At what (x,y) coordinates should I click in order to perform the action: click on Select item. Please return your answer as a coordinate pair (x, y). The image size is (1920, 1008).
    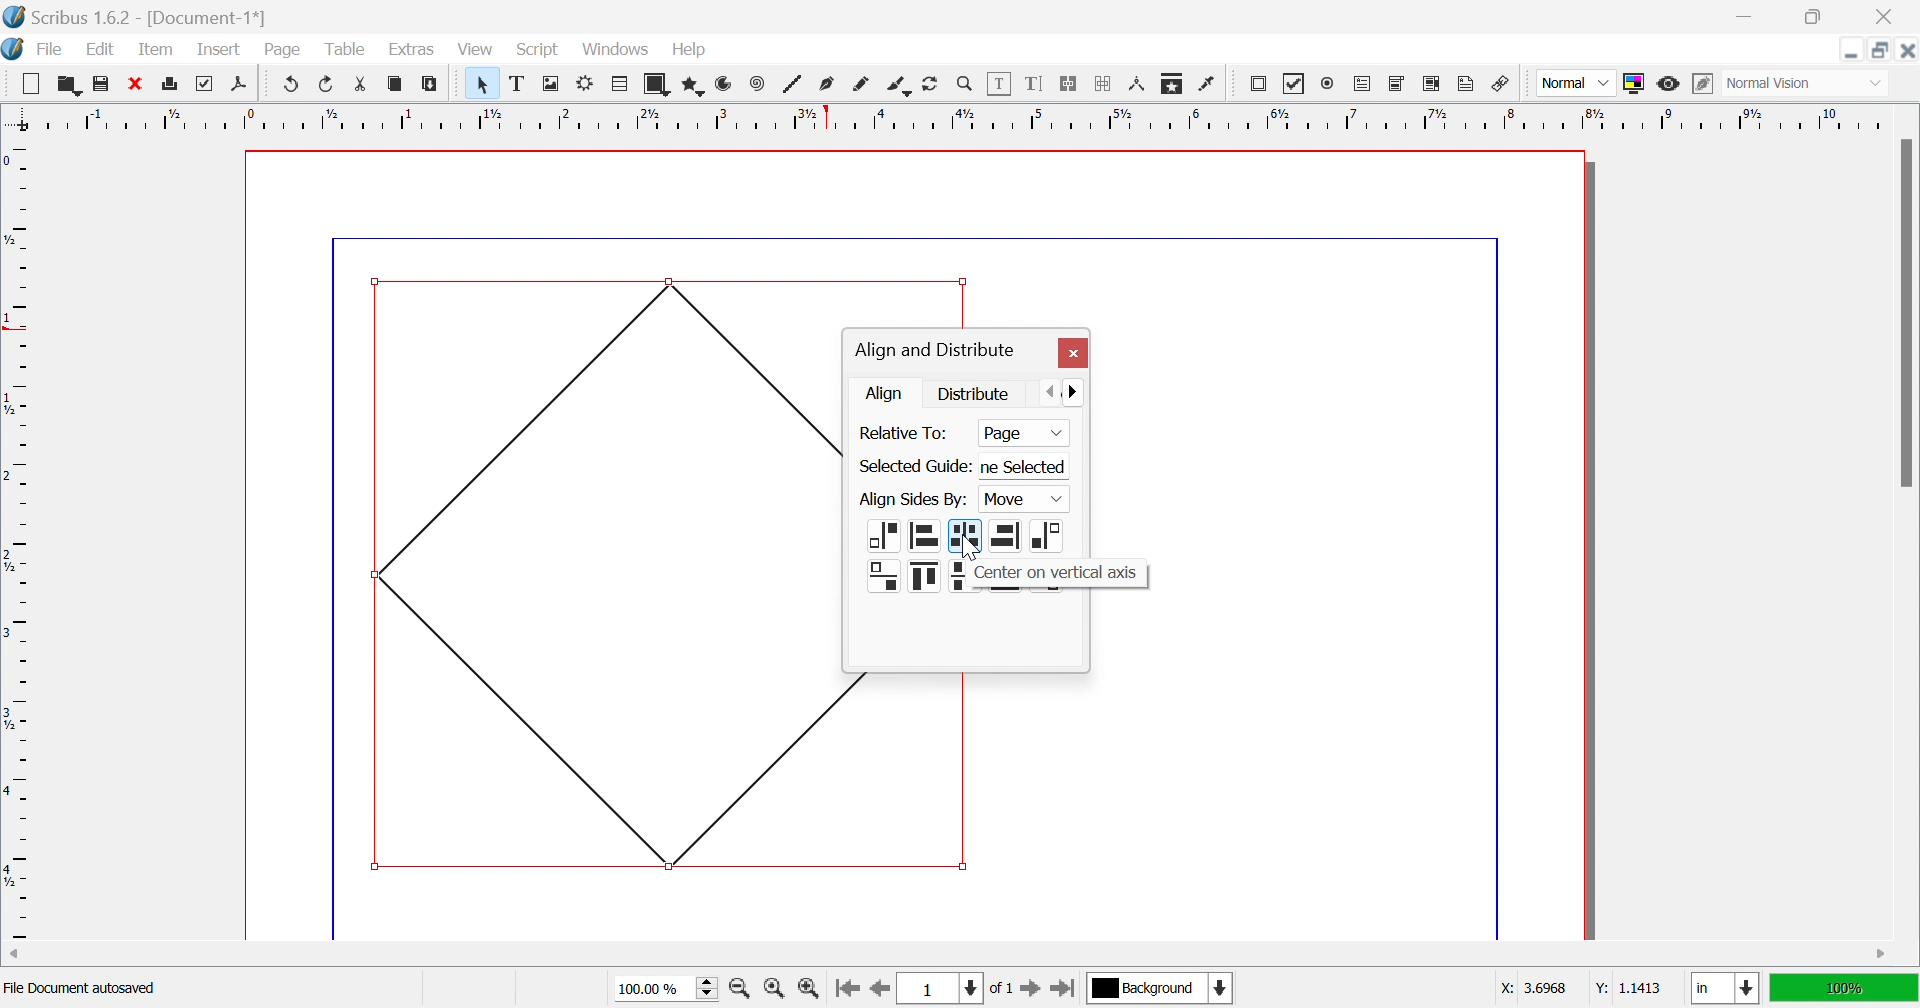
    Looking at the image, I should click on (486, 84).